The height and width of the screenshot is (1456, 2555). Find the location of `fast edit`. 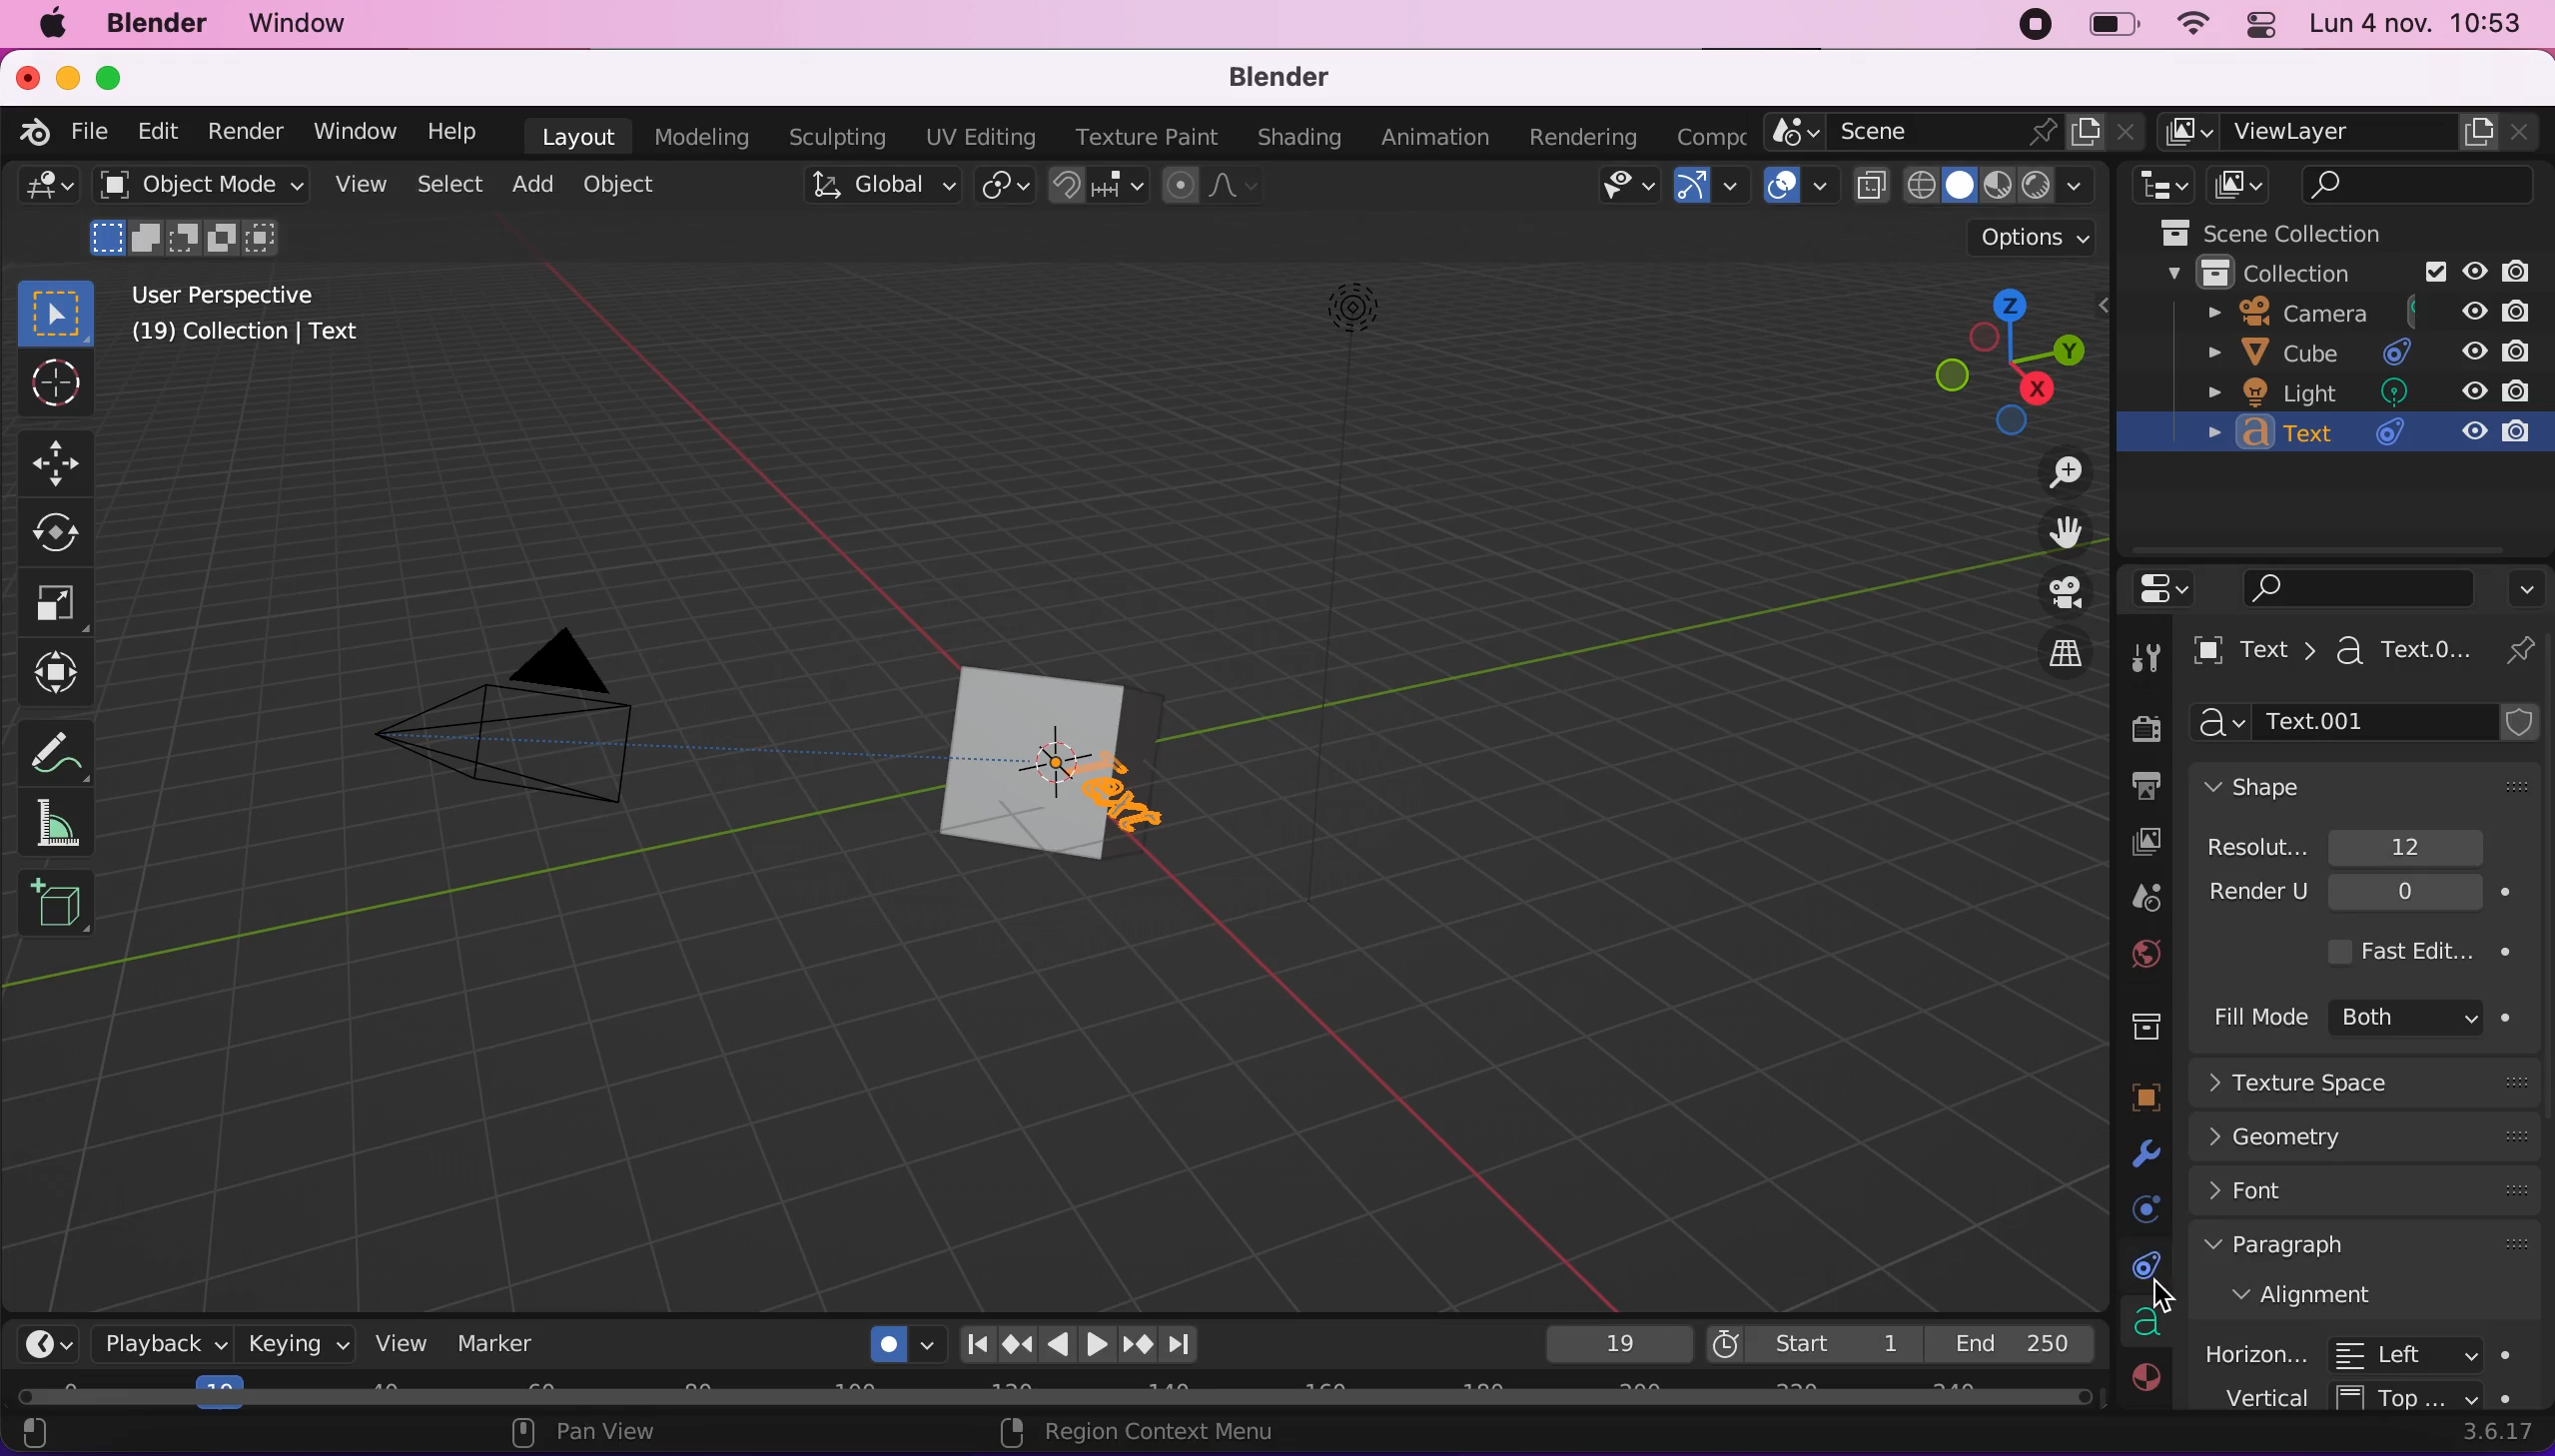

fast edit is located at coordinates (2424, 950).